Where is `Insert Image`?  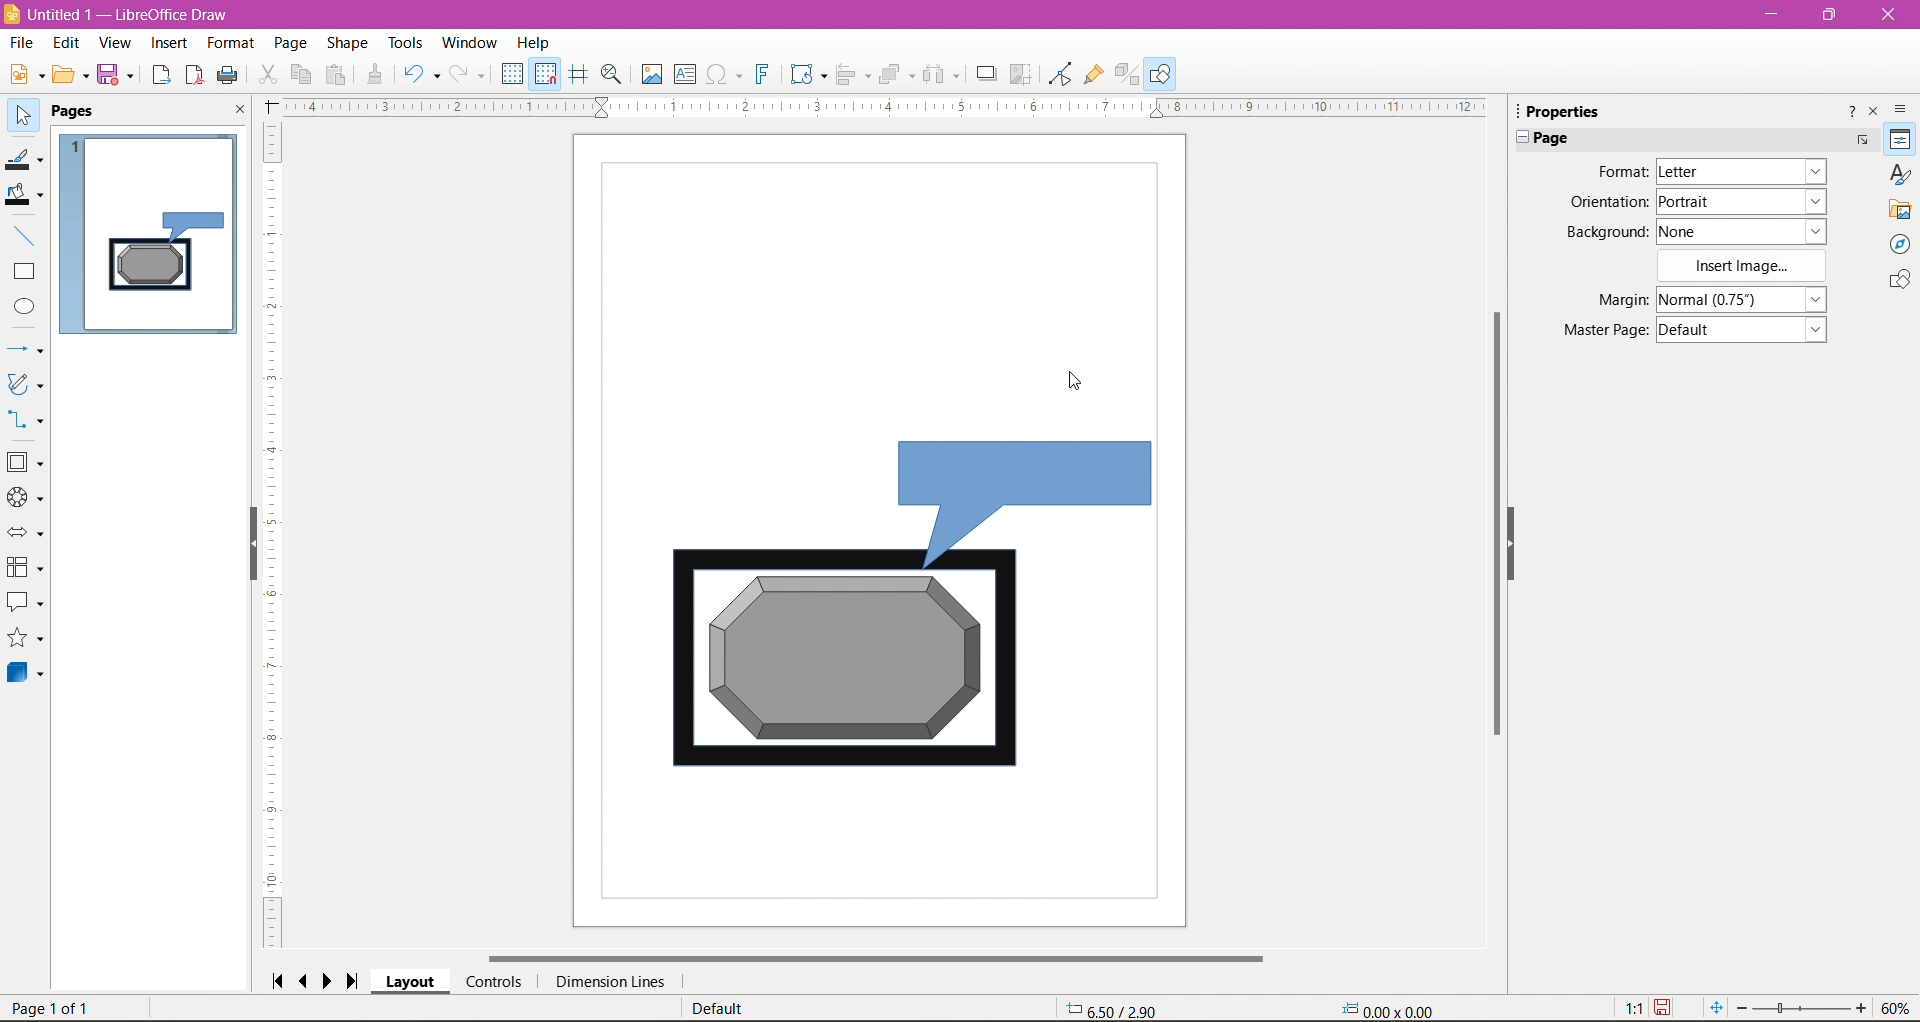
Insert Image is located at coordinates (1743, 266).